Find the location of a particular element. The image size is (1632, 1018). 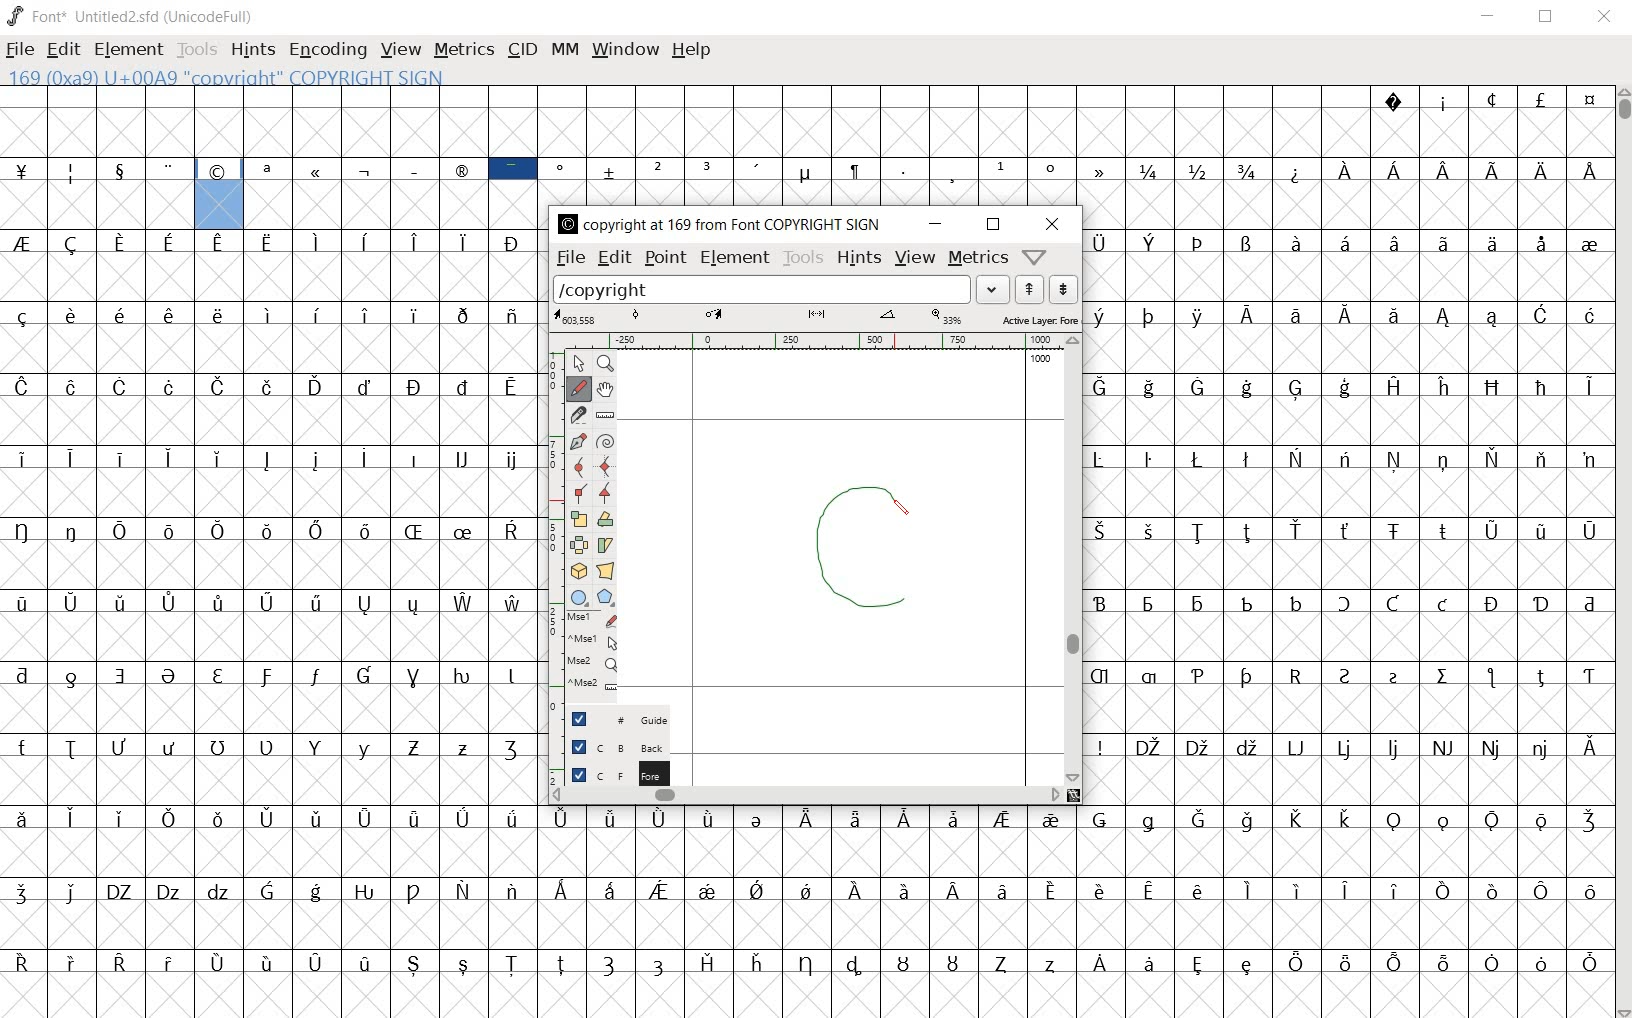

minimize is located at coordinates (1488, 16).